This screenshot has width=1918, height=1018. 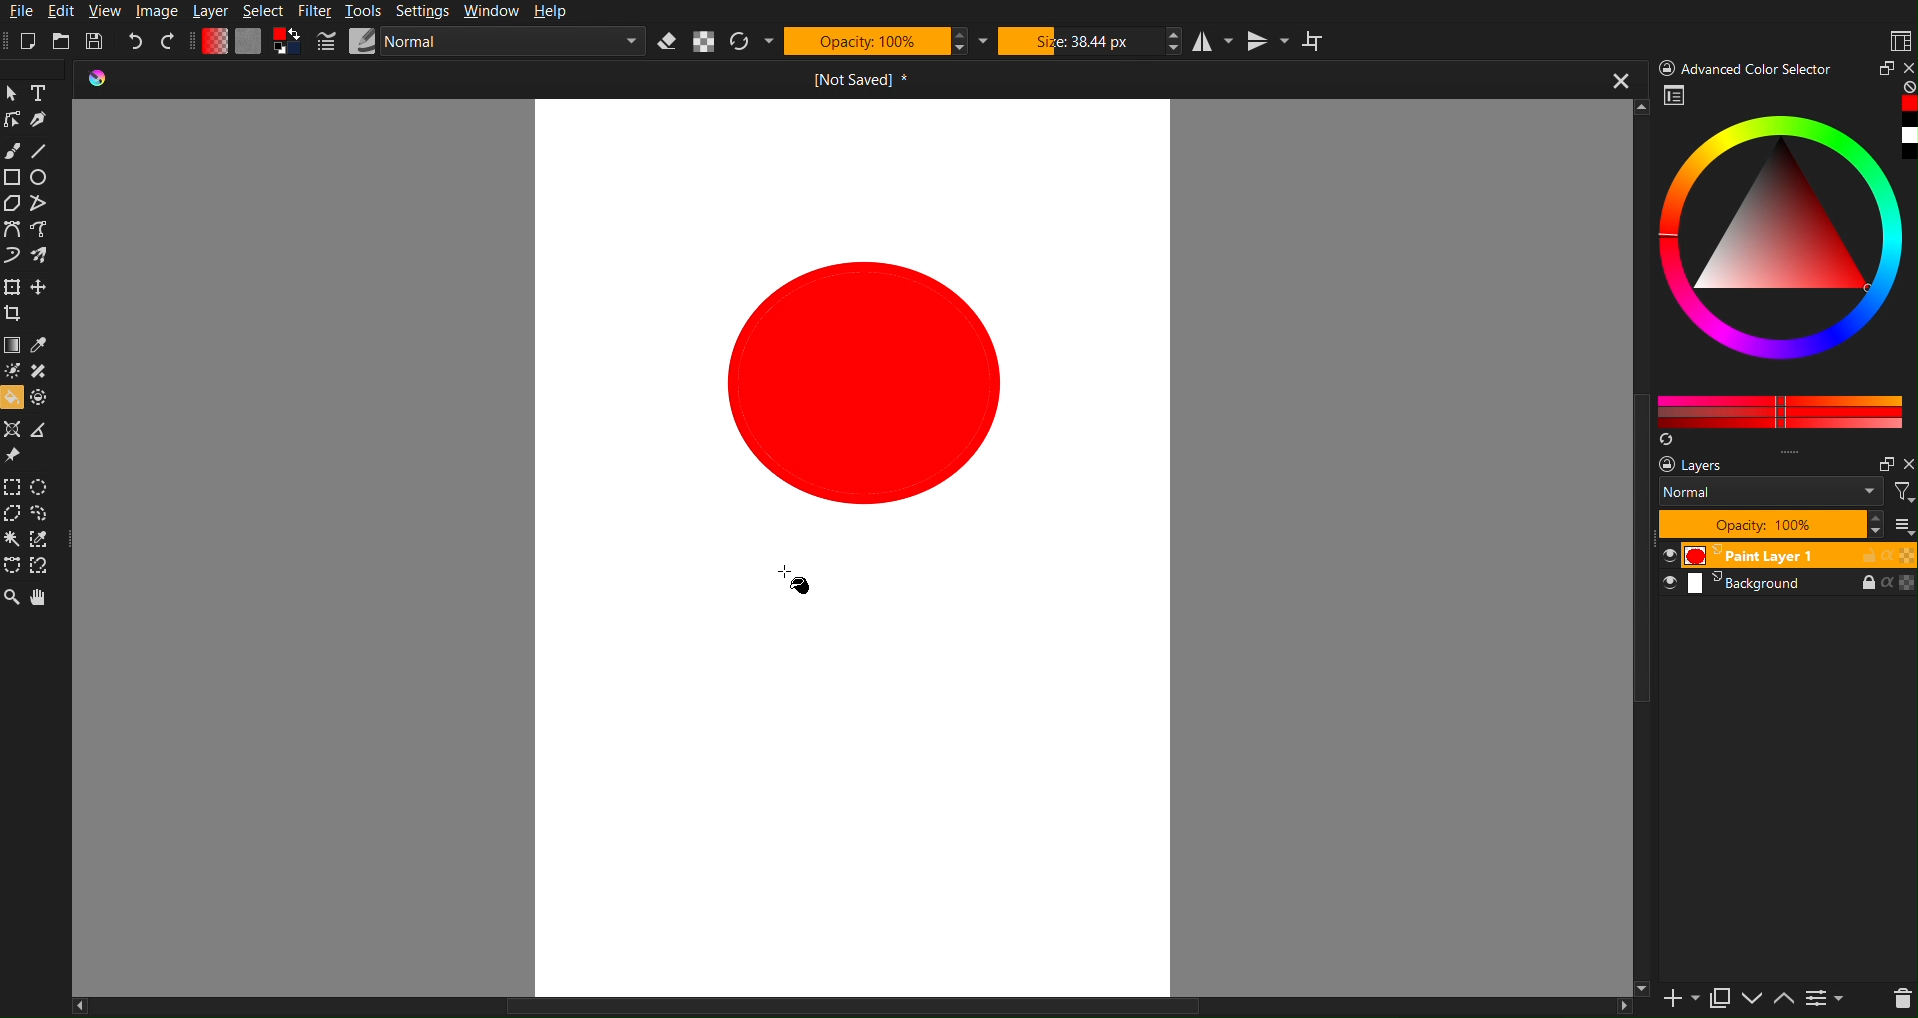 What do you see at coordinates (12, 567) in the screenshot?
I see `Bezier Curve` at bounding box center [12, 567].